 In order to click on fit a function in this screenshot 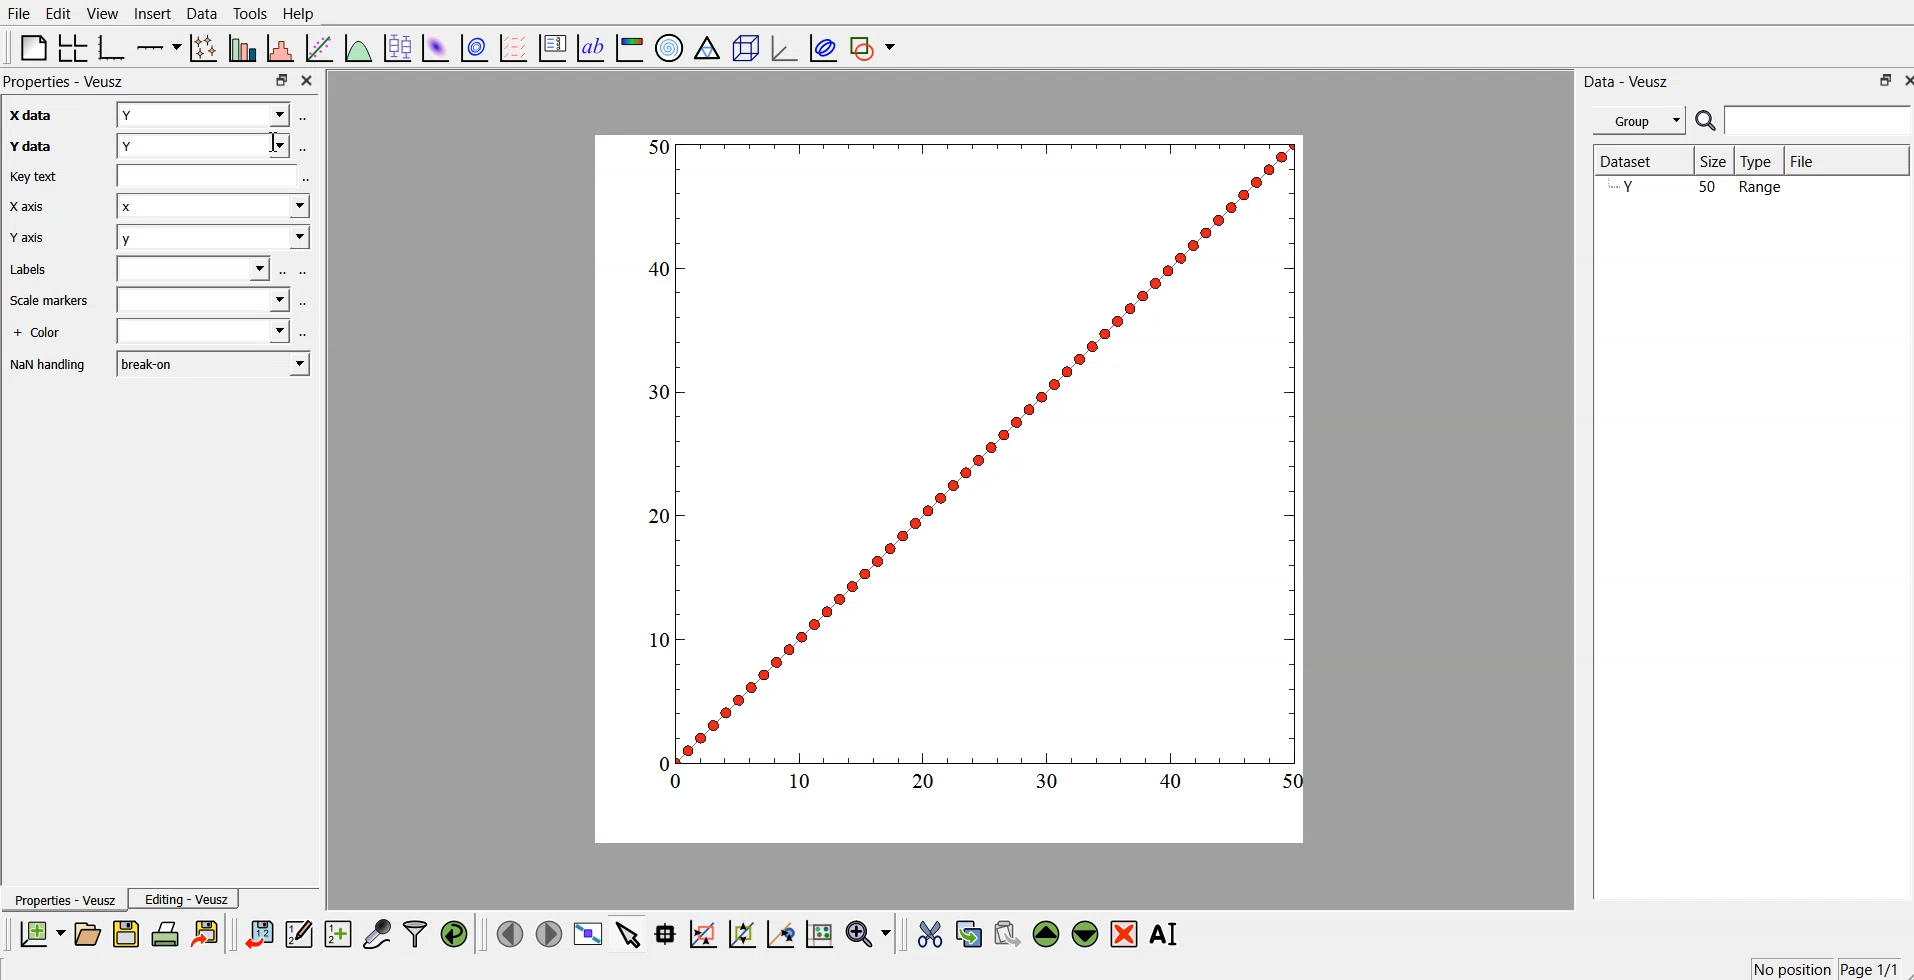, I will do `click(322, 46)`.